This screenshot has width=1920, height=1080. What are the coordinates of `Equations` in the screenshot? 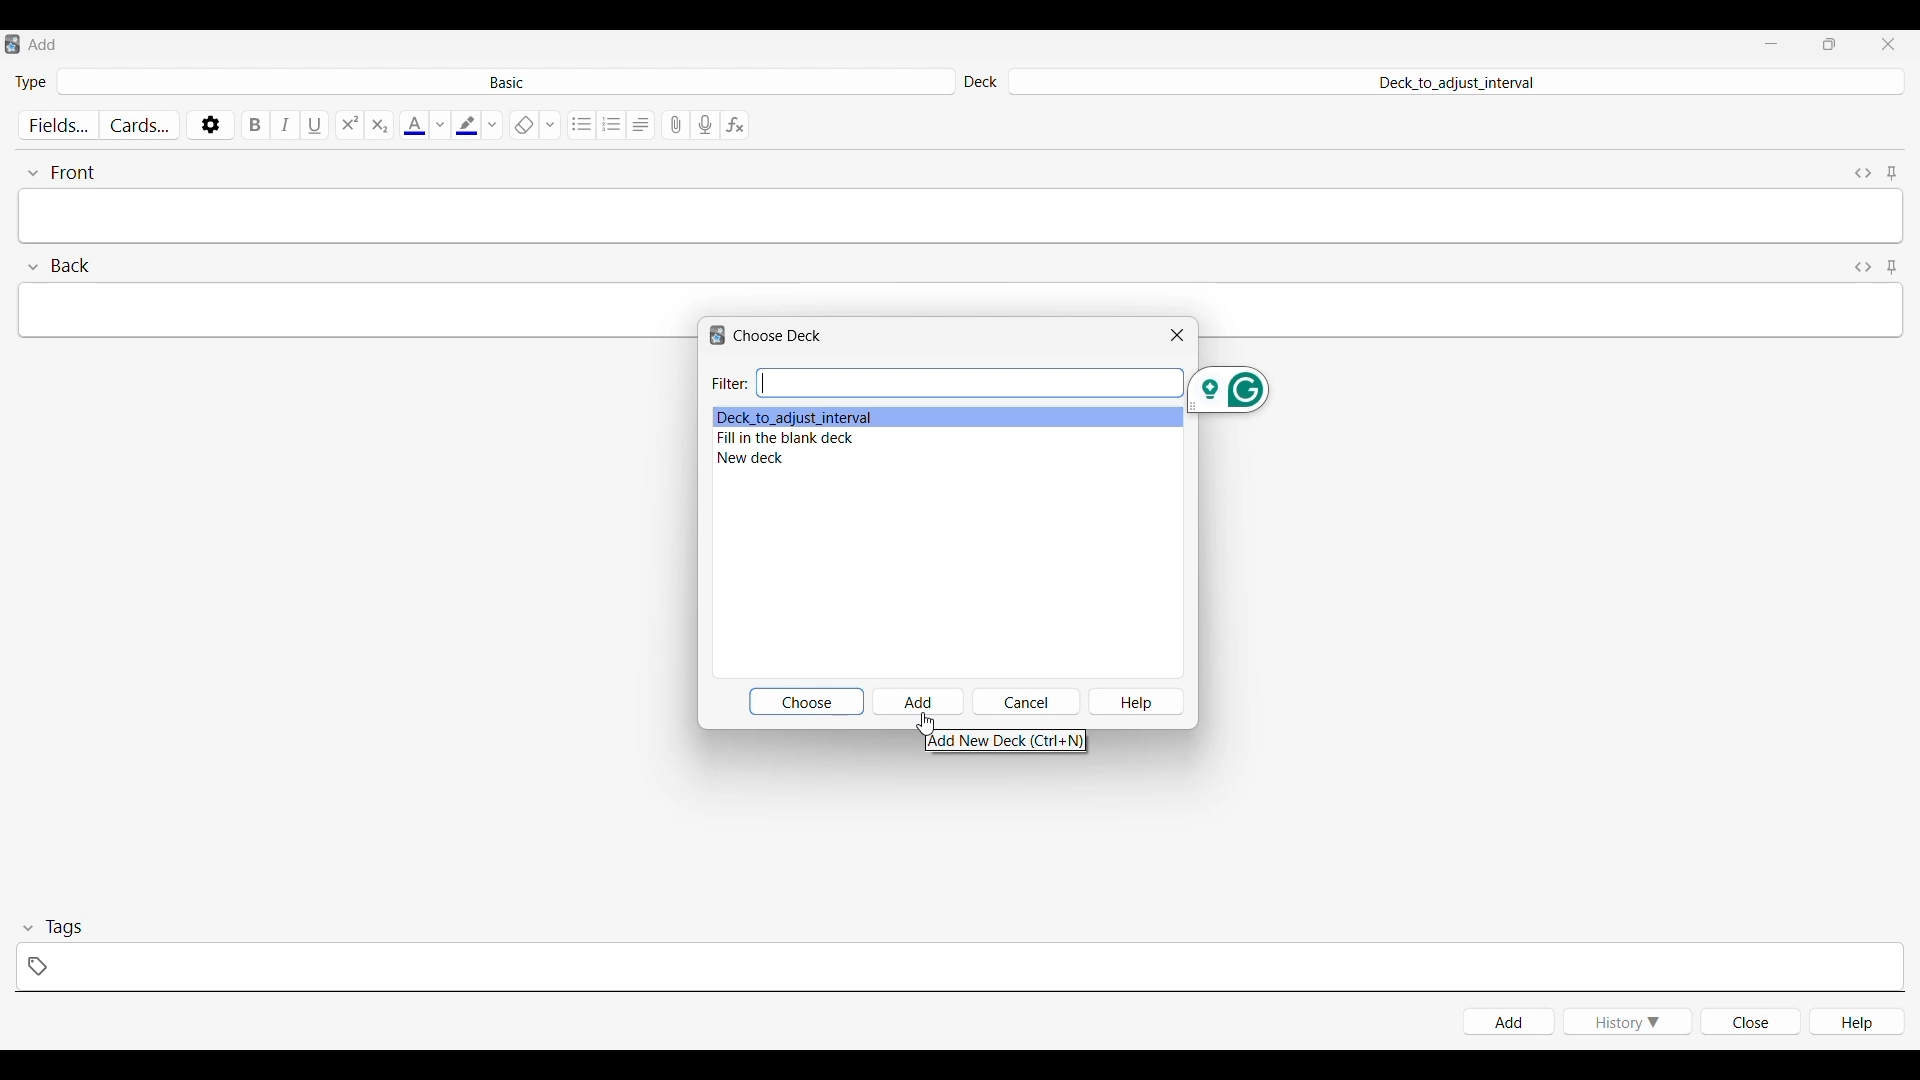 It's located at (735, 125).